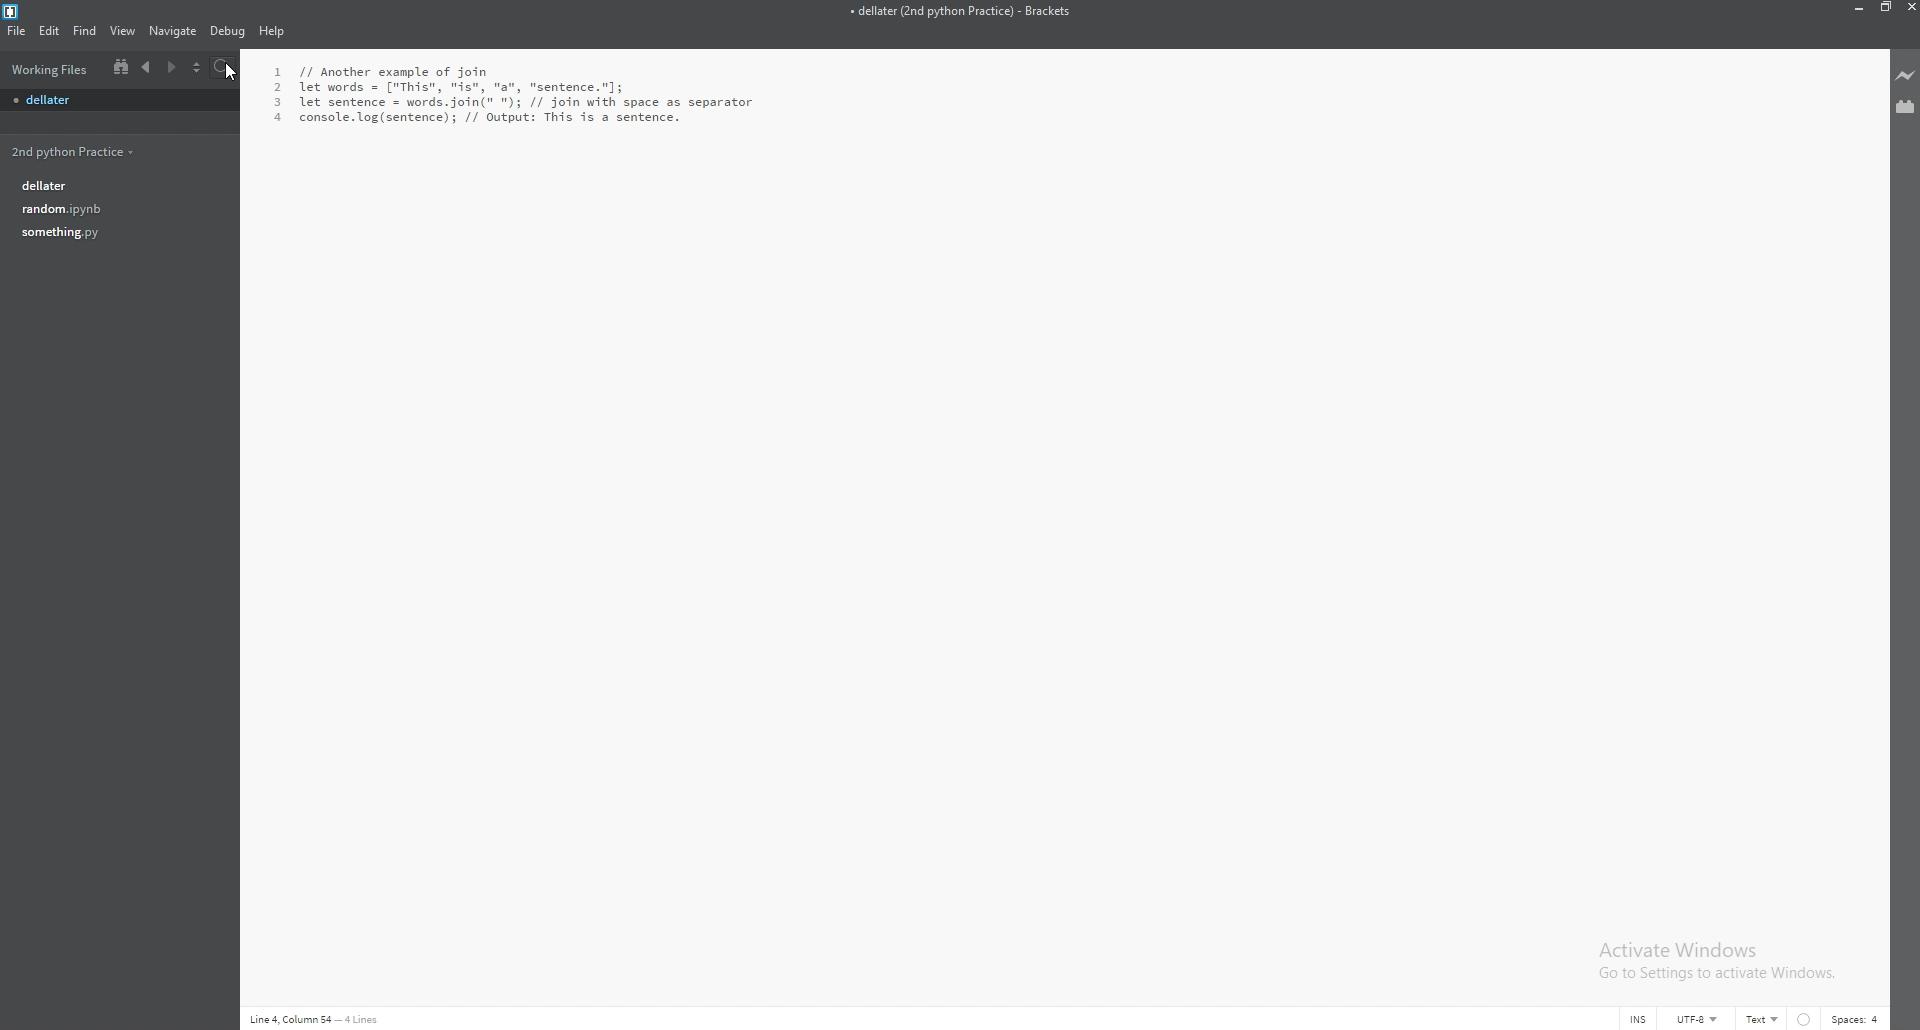 The width and height of the screenshot is (1920, 1030). Describe the element at coordinates (1723, 957) in the screenshot. I see `Activate Windows
Go to Settings to activate Windows.` at that location.